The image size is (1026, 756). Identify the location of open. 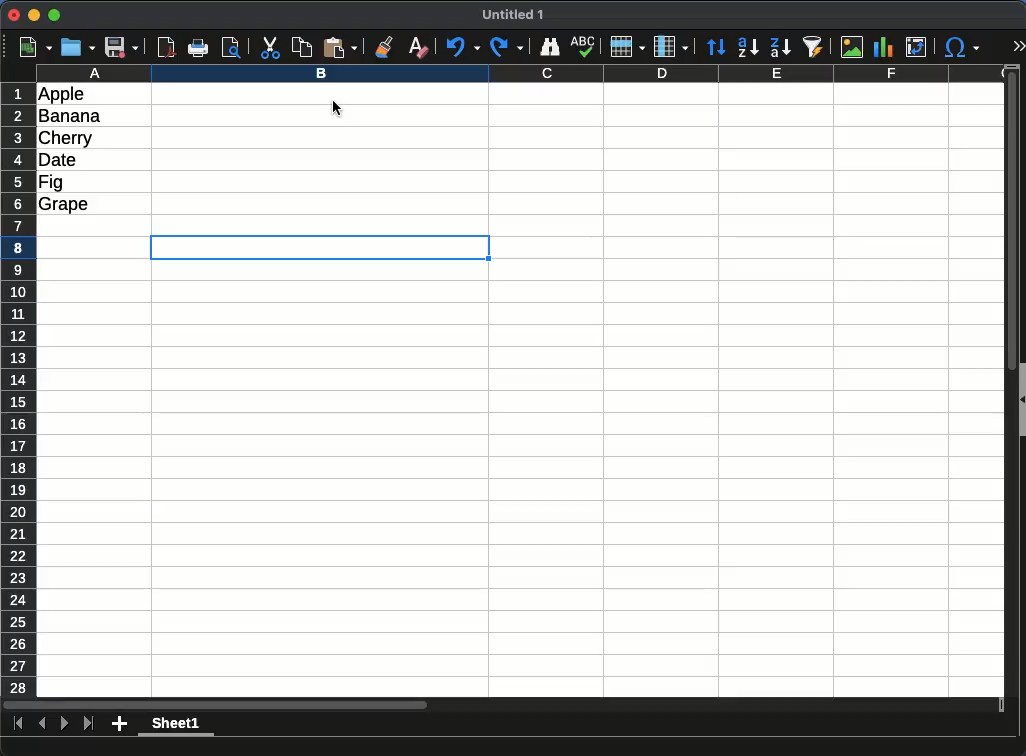
(78, 48).